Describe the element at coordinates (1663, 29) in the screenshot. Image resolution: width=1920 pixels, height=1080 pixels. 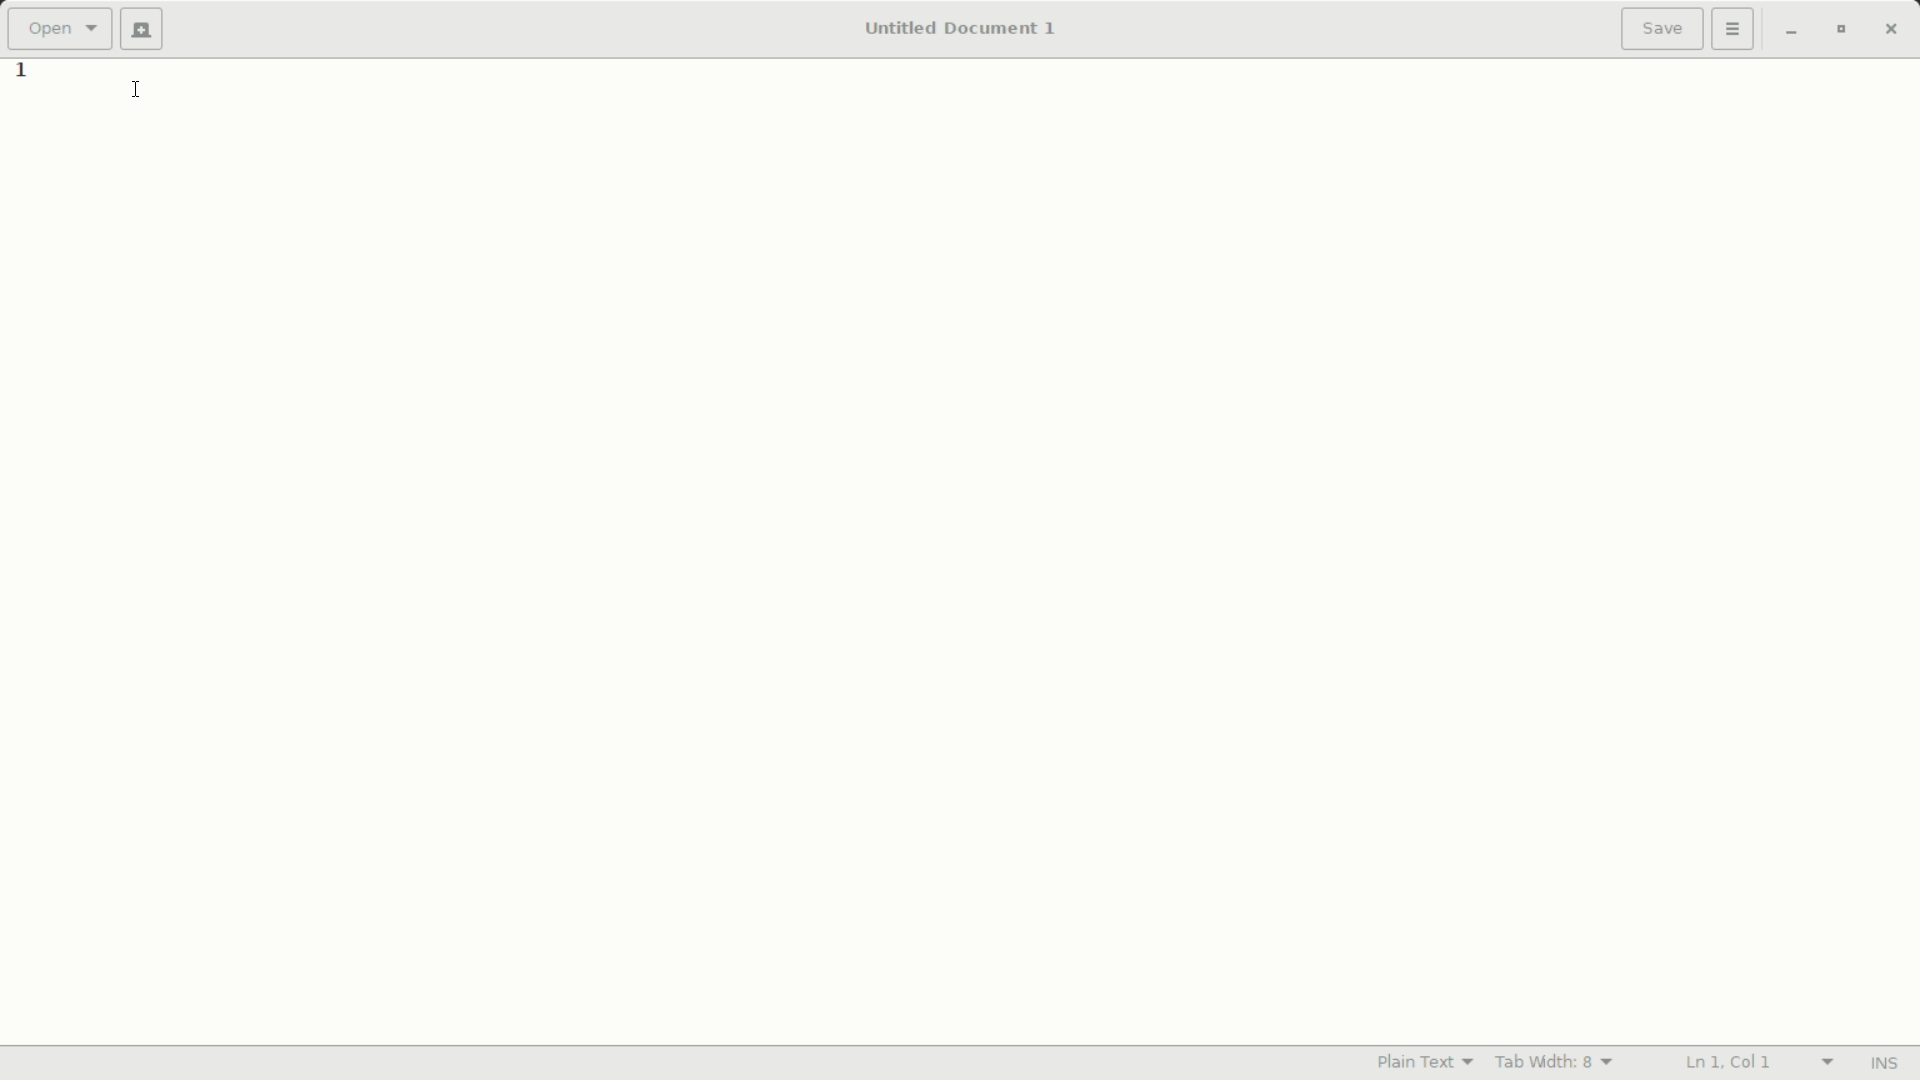
I see `save file` at that location.